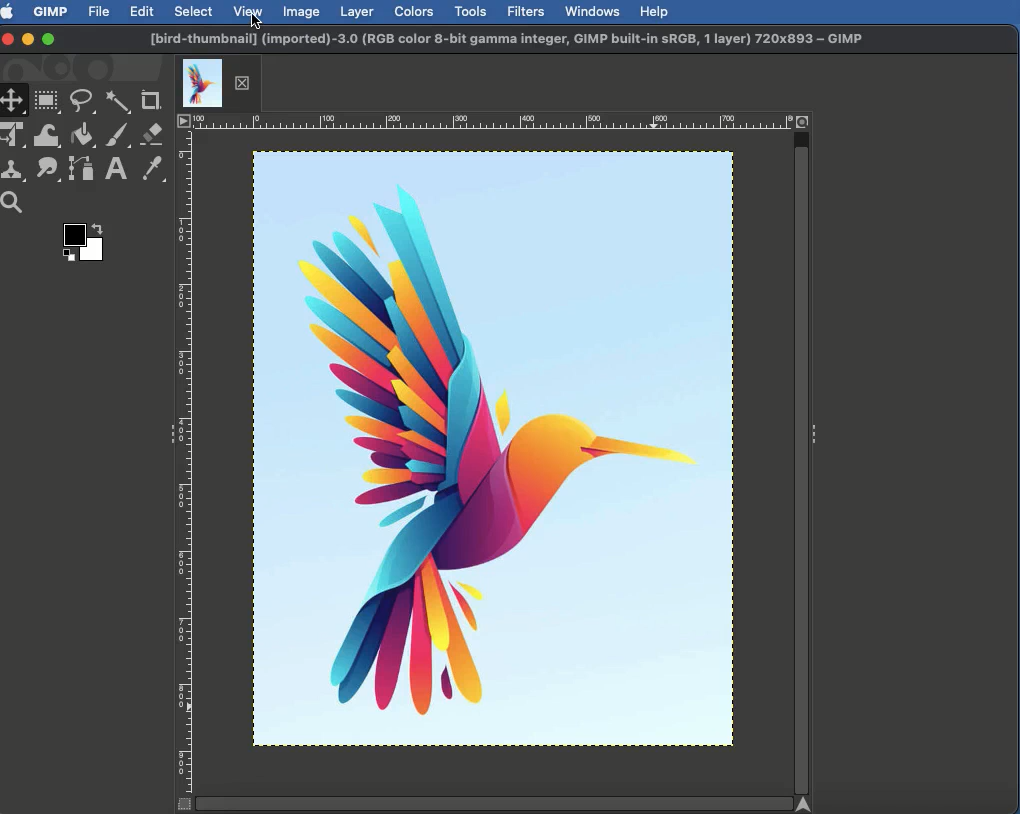  What do you see at coordinates (84, 104) in the screenshot?
I see `Freeform selector` at bounding box center [84, 104].